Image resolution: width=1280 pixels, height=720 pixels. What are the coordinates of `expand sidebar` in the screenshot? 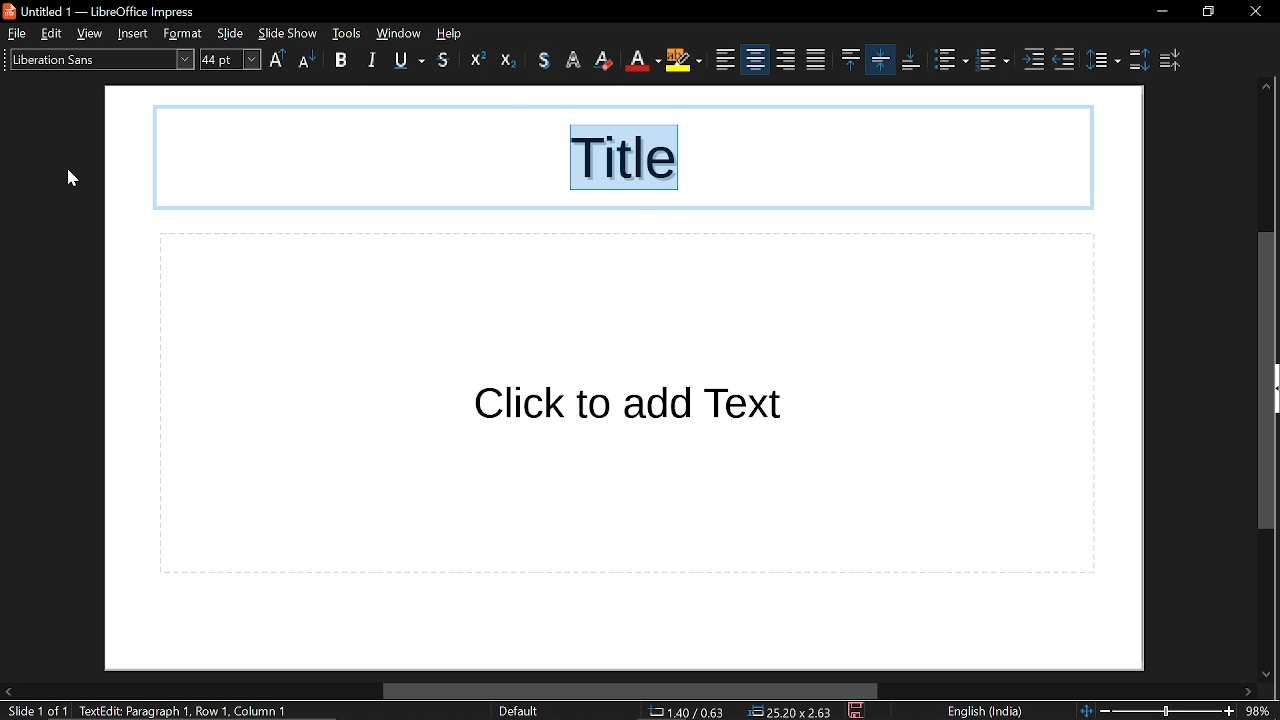 It's located at (1276, 389).